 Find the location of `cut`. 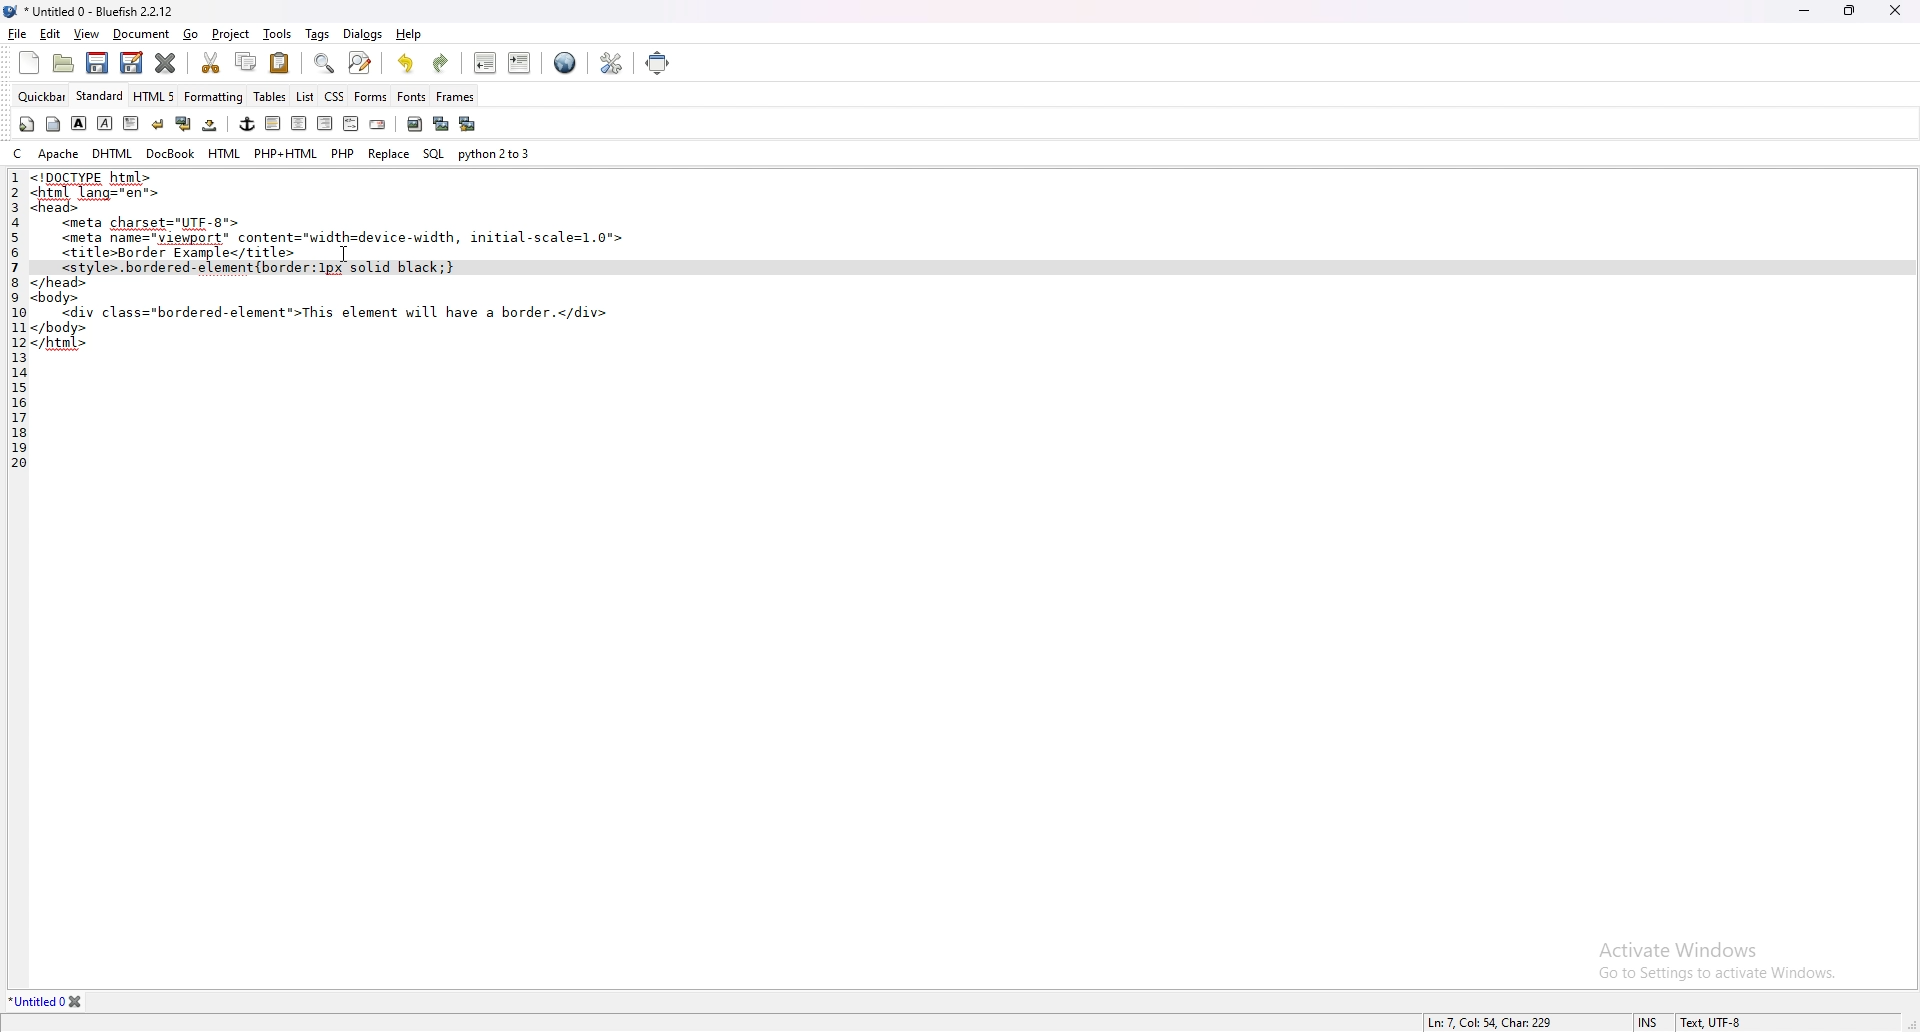

cut is located at coordinates (210, 61).